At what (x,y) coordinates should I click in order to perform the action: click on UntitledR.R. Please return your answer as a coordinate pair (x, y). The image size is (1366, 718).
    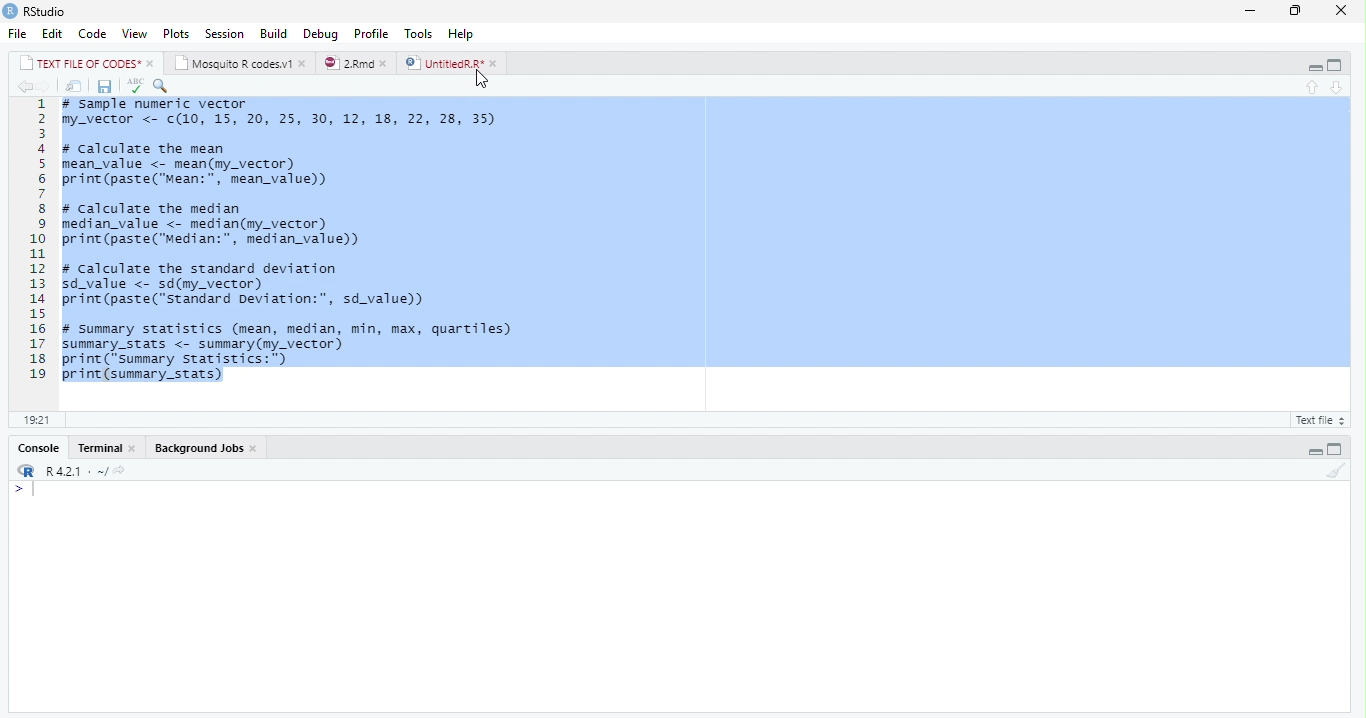
    Looking at the image, I should click on (443, 63).